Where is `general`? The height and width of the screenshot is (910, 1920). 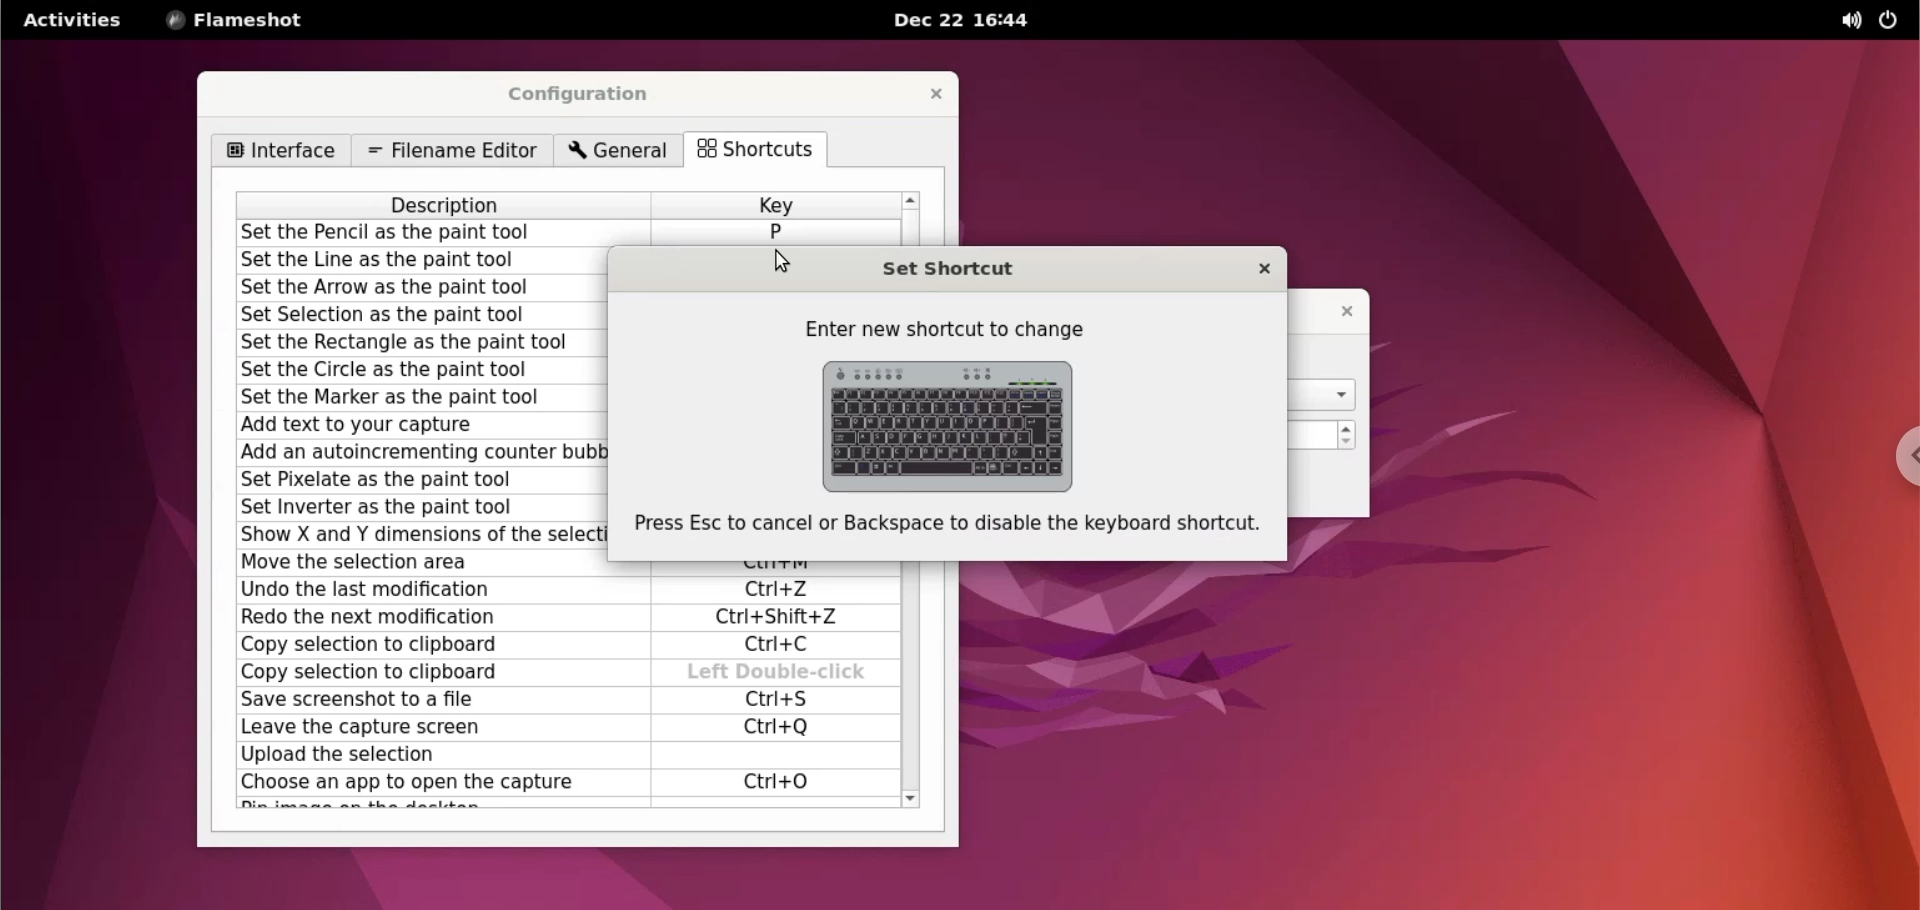
general is located at coordinates (621, 152).